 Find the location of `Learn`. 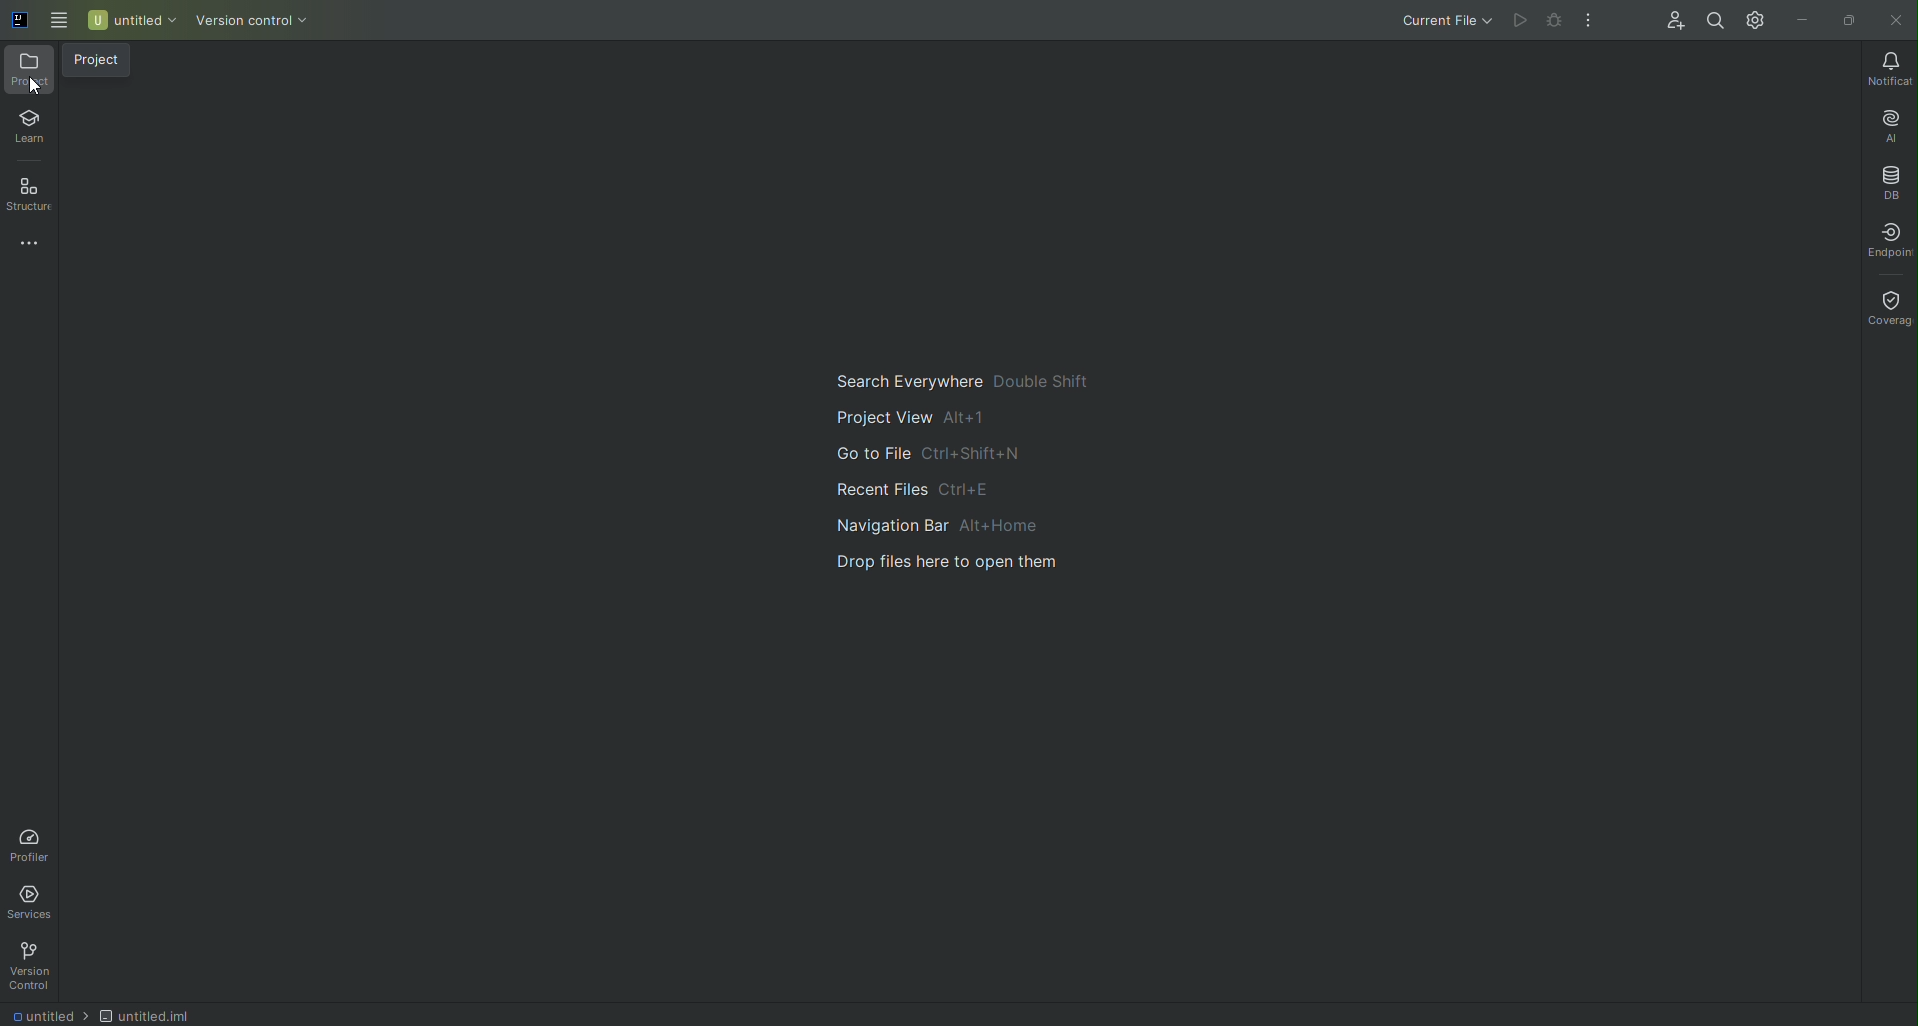

Learn is located at coordinates (28, 128).